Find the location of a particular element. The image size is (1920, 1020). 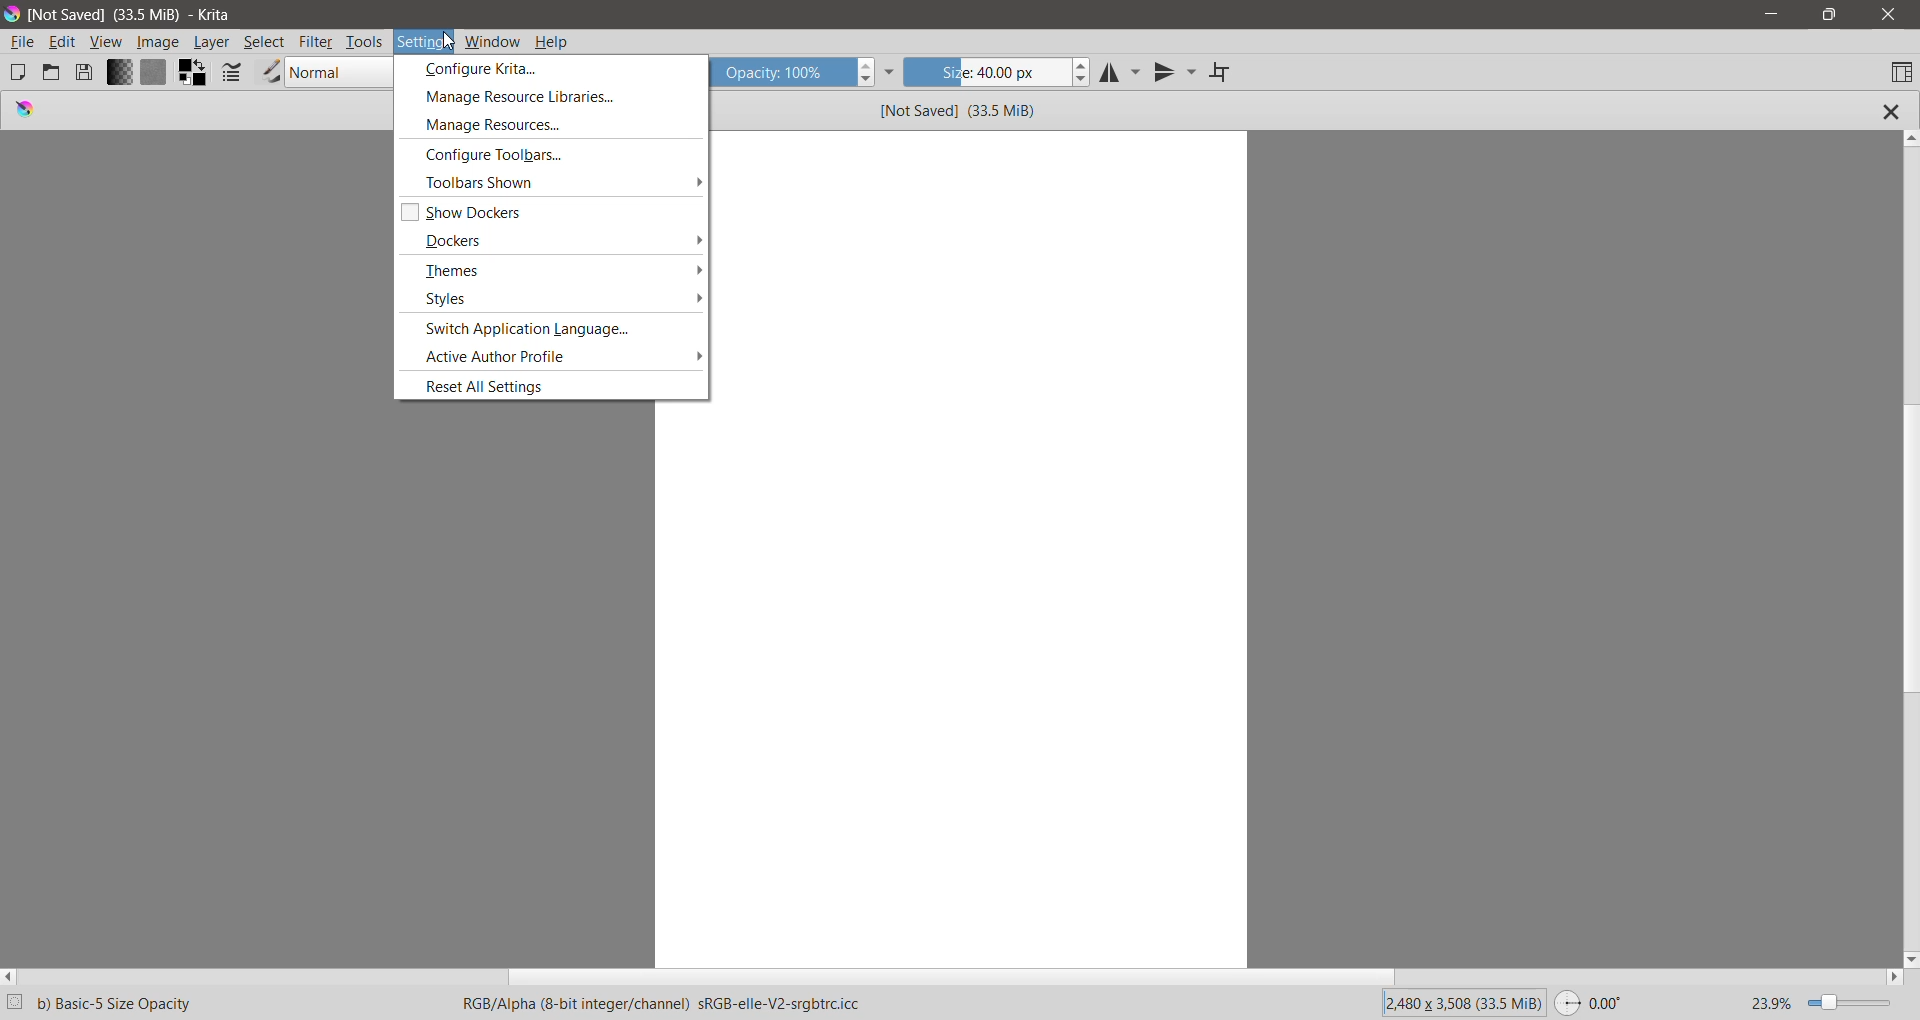

Choose brush preset is located at coordinates (271, 71).